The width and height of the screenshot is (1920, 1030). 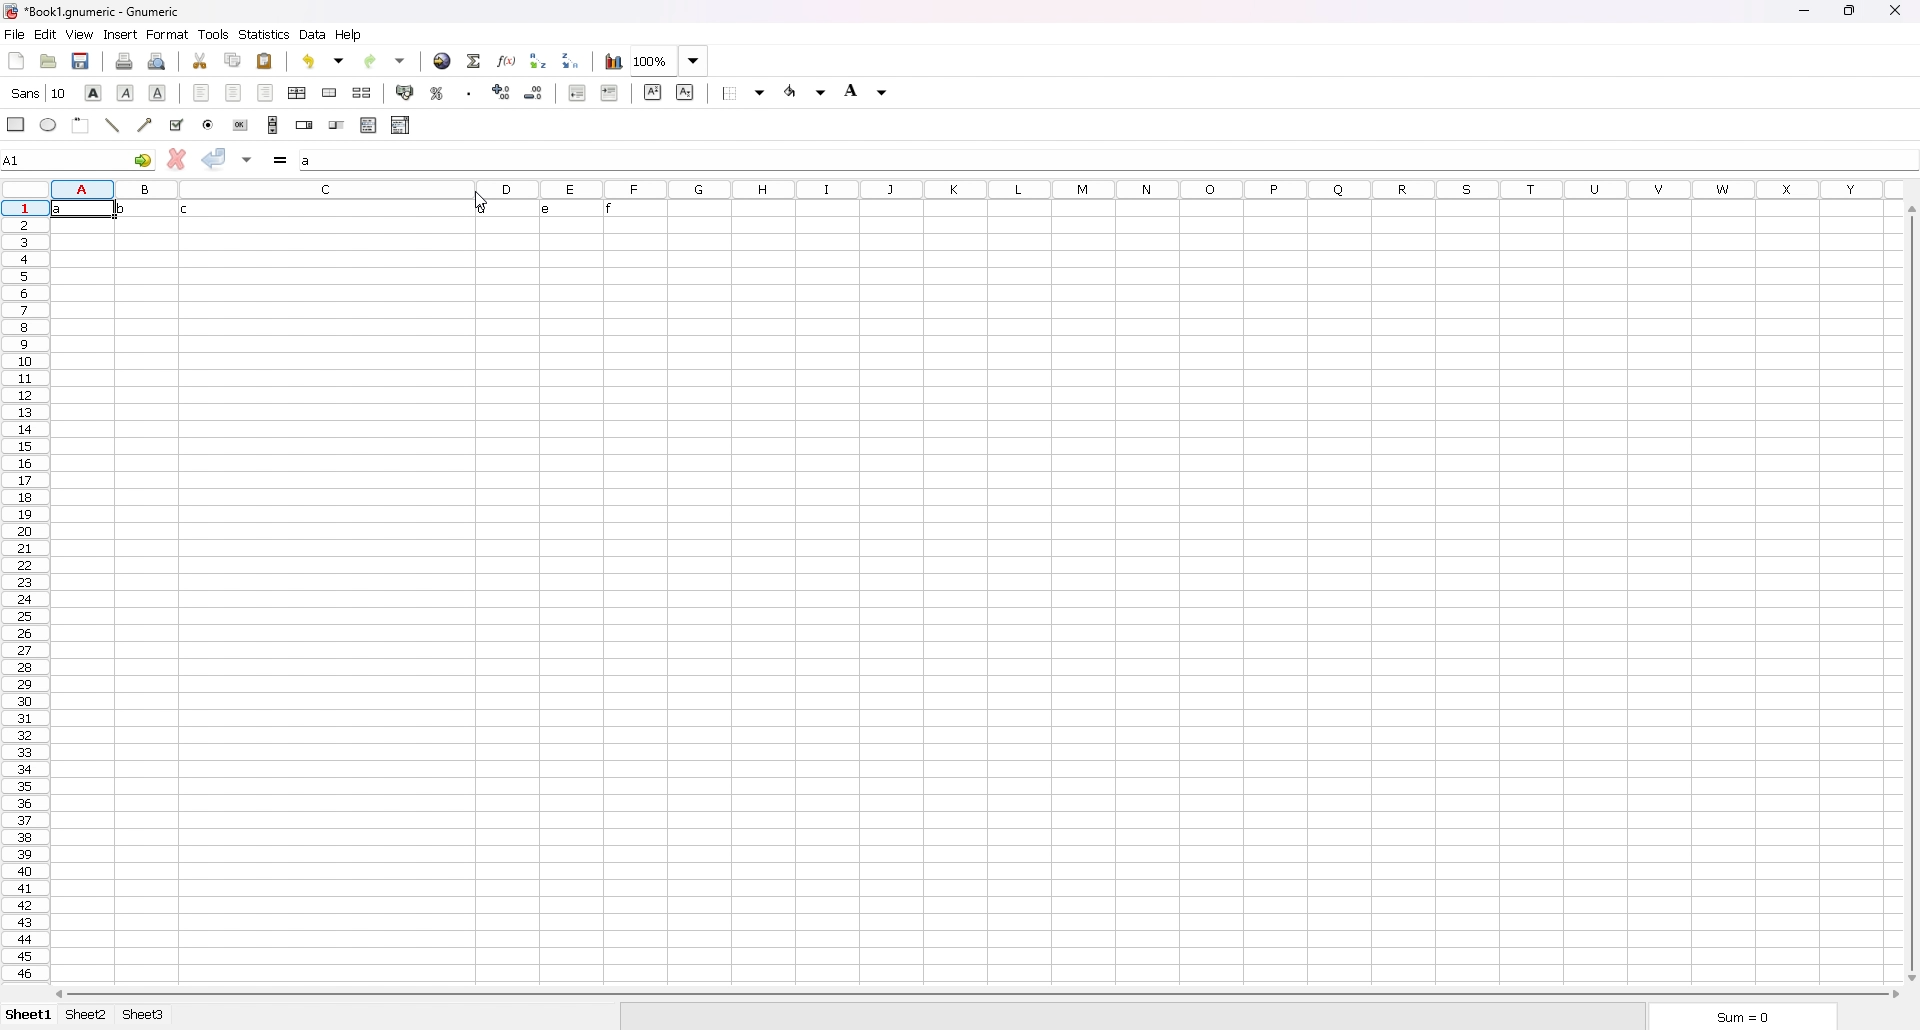 I want to click on left align, so click(x=202, y=92).